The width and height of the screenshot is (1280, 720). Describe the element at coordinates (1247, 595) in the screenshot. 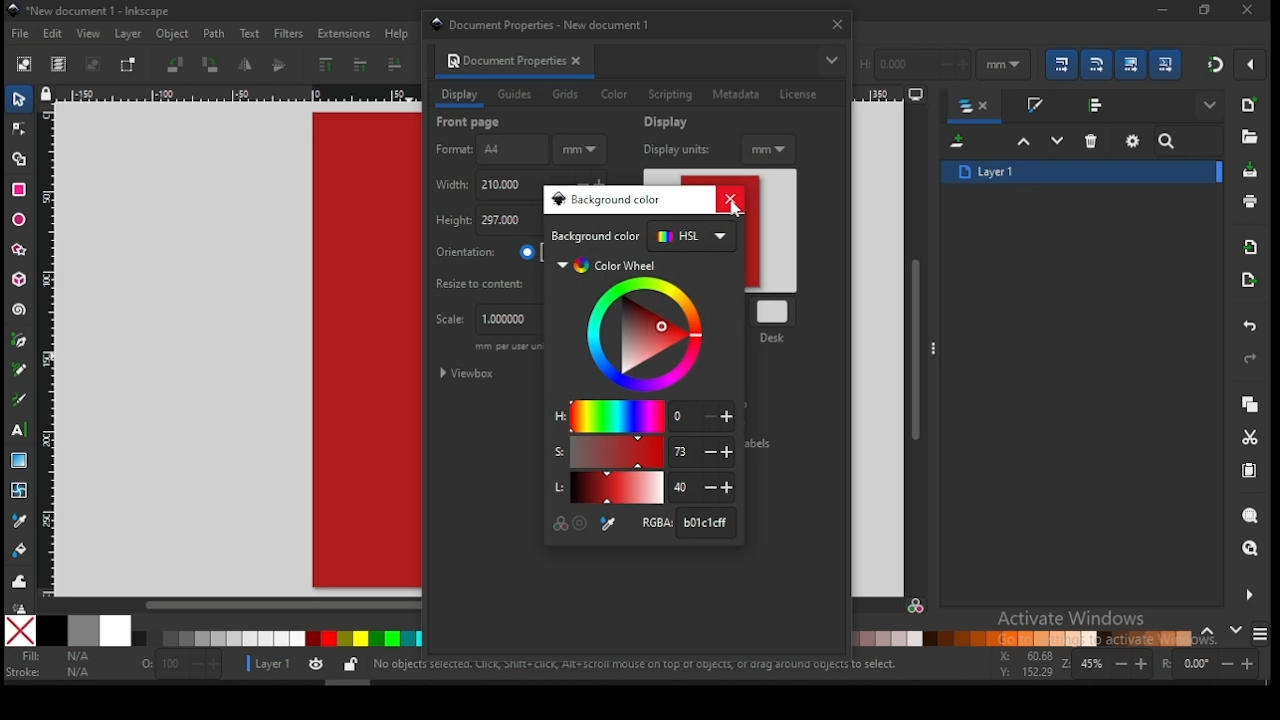

I see `more settings` at that location.